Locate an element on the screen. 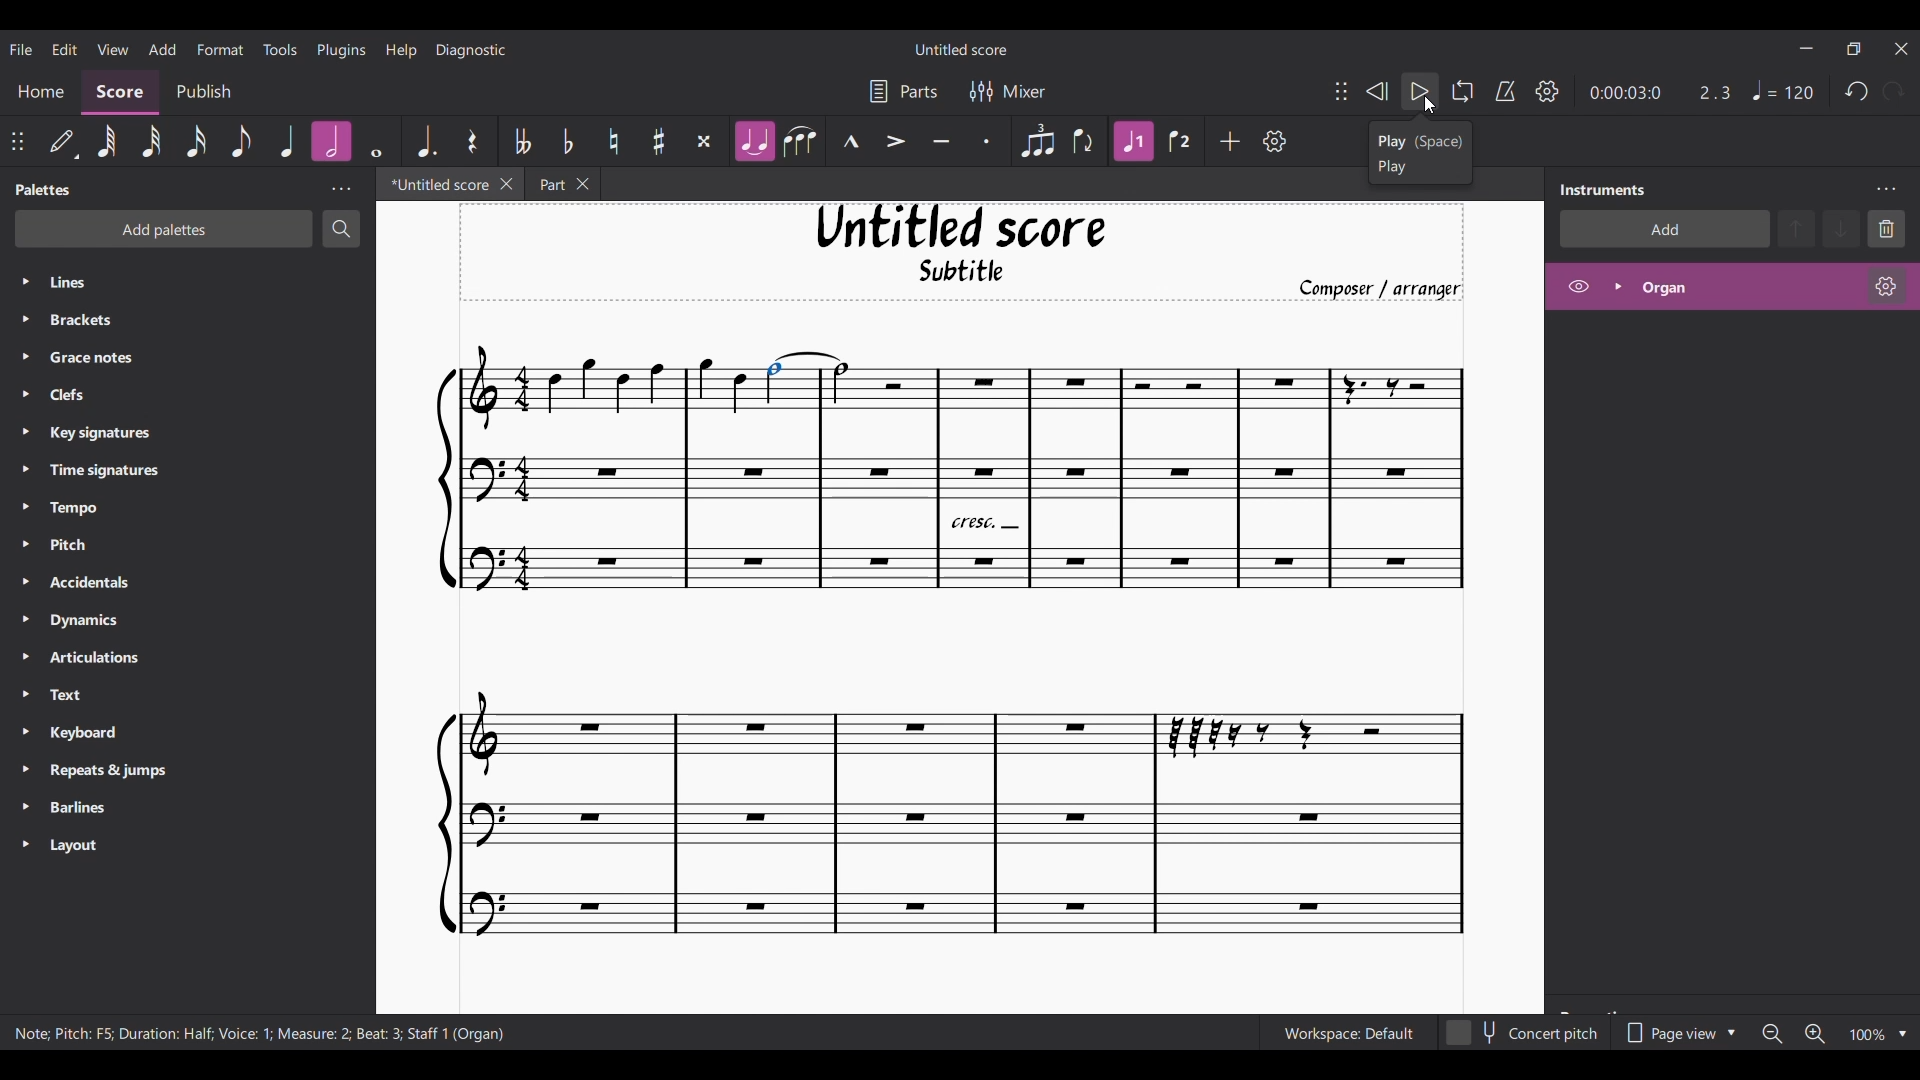 The width and height of the screenshot is (1920, 1080). 16th note is located at coordinates (196, 141).